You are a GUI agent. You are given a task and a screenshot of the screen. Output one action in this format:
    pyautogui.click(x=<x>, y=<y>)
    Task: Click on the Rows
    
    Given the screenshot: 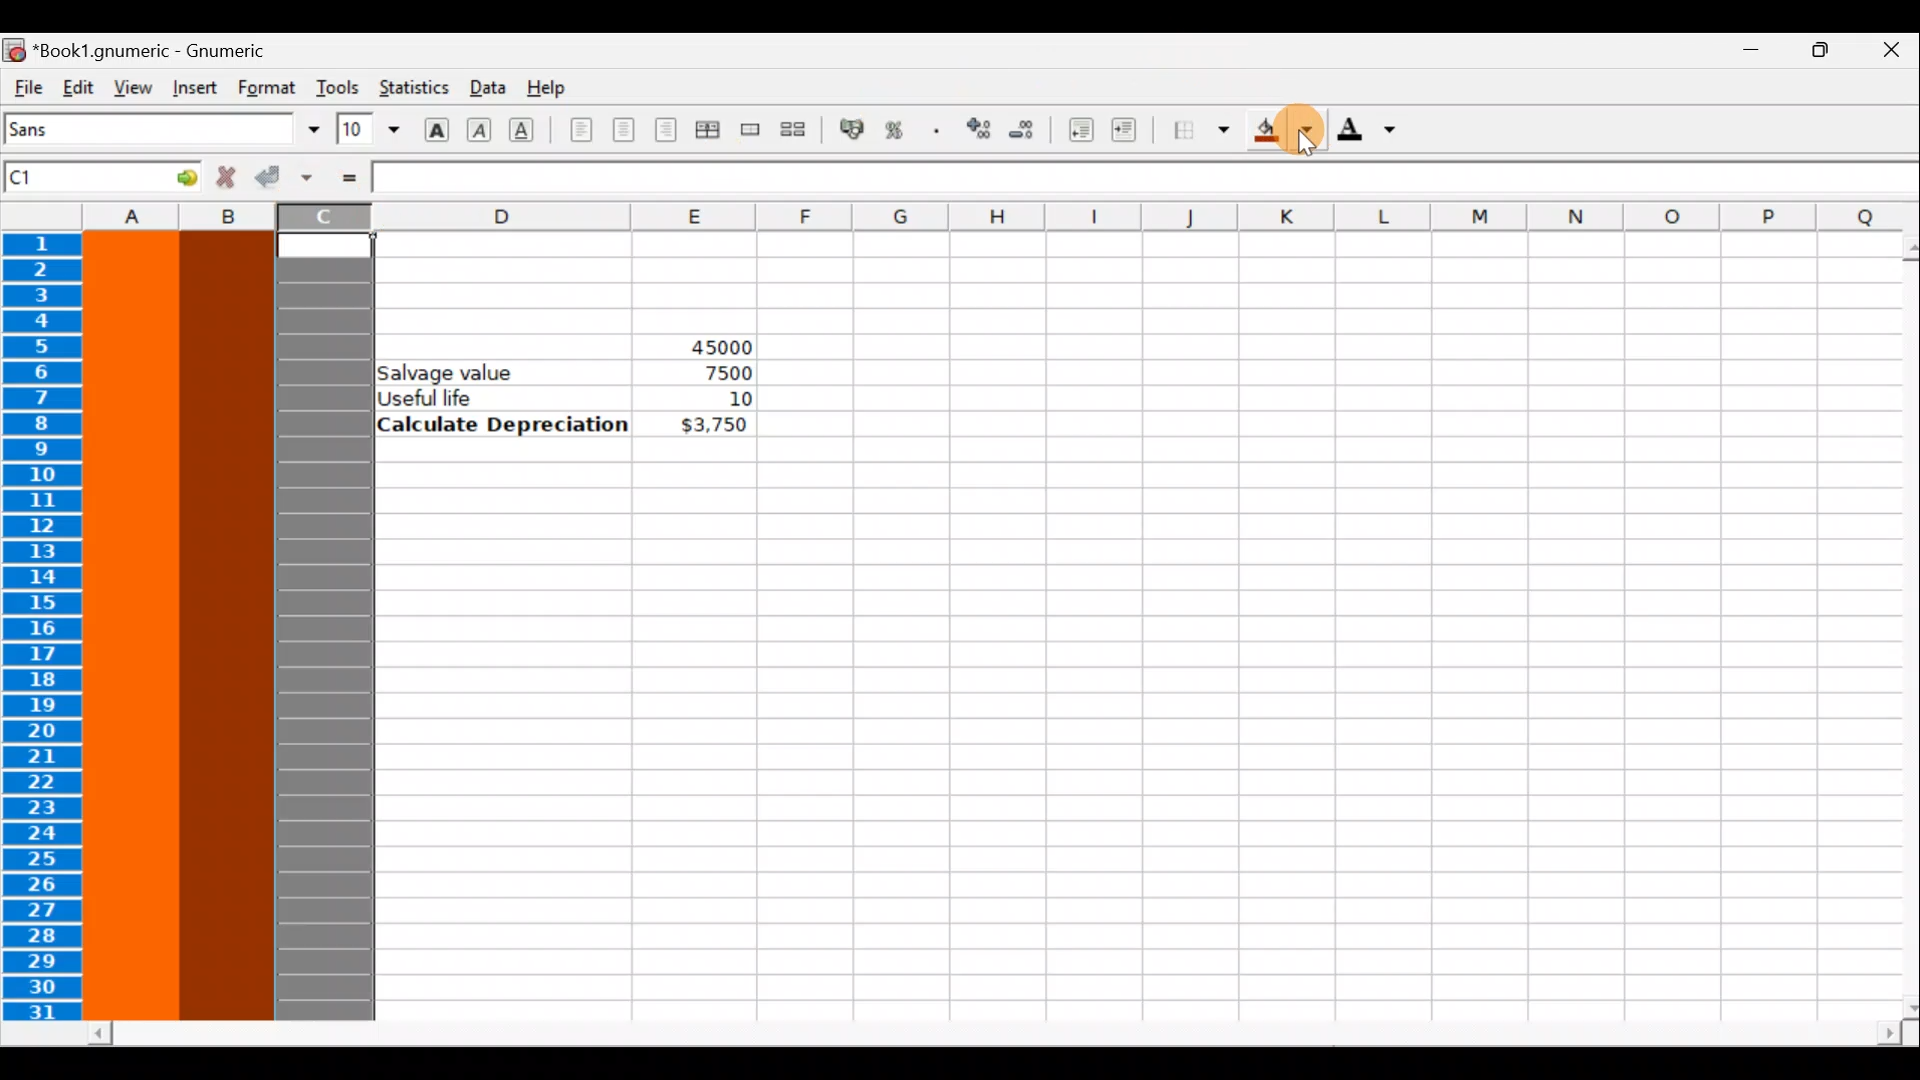 What is the action you would take?
    pyautogui.click(x=47, y=629)
    